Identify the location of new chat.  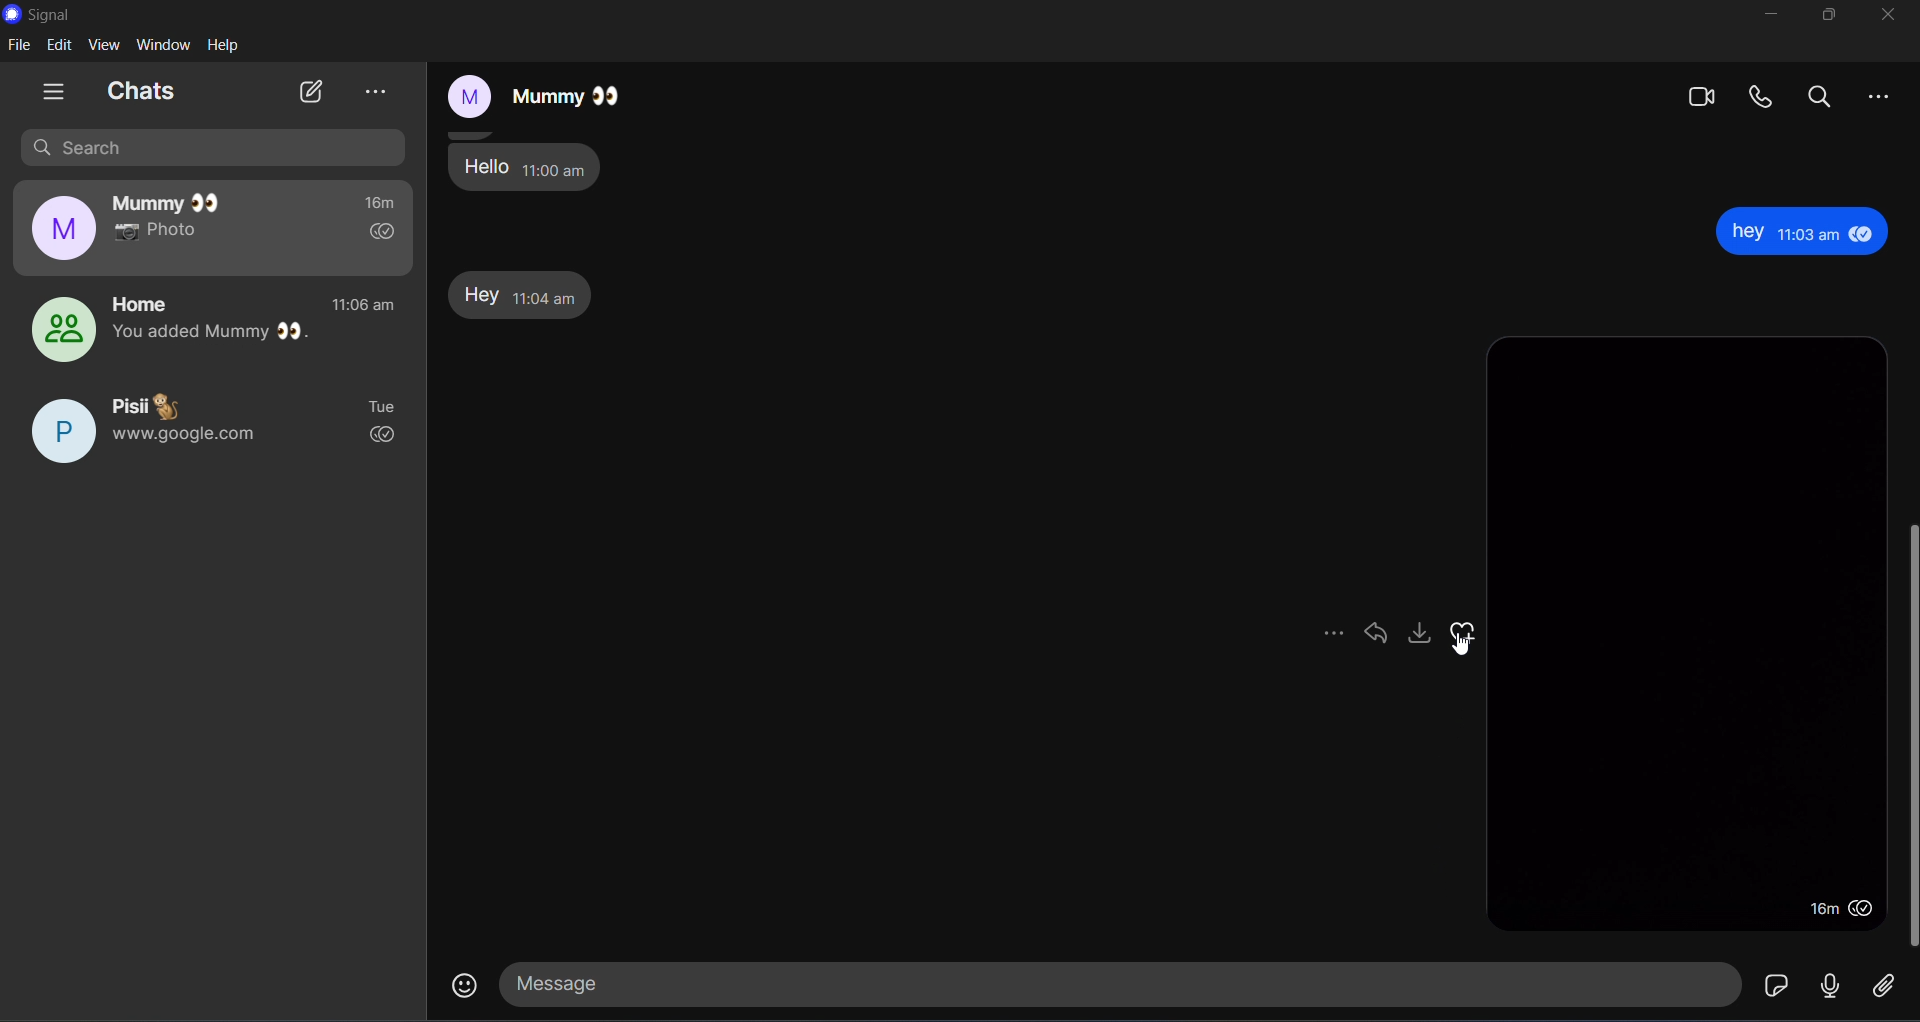
(311, 91).